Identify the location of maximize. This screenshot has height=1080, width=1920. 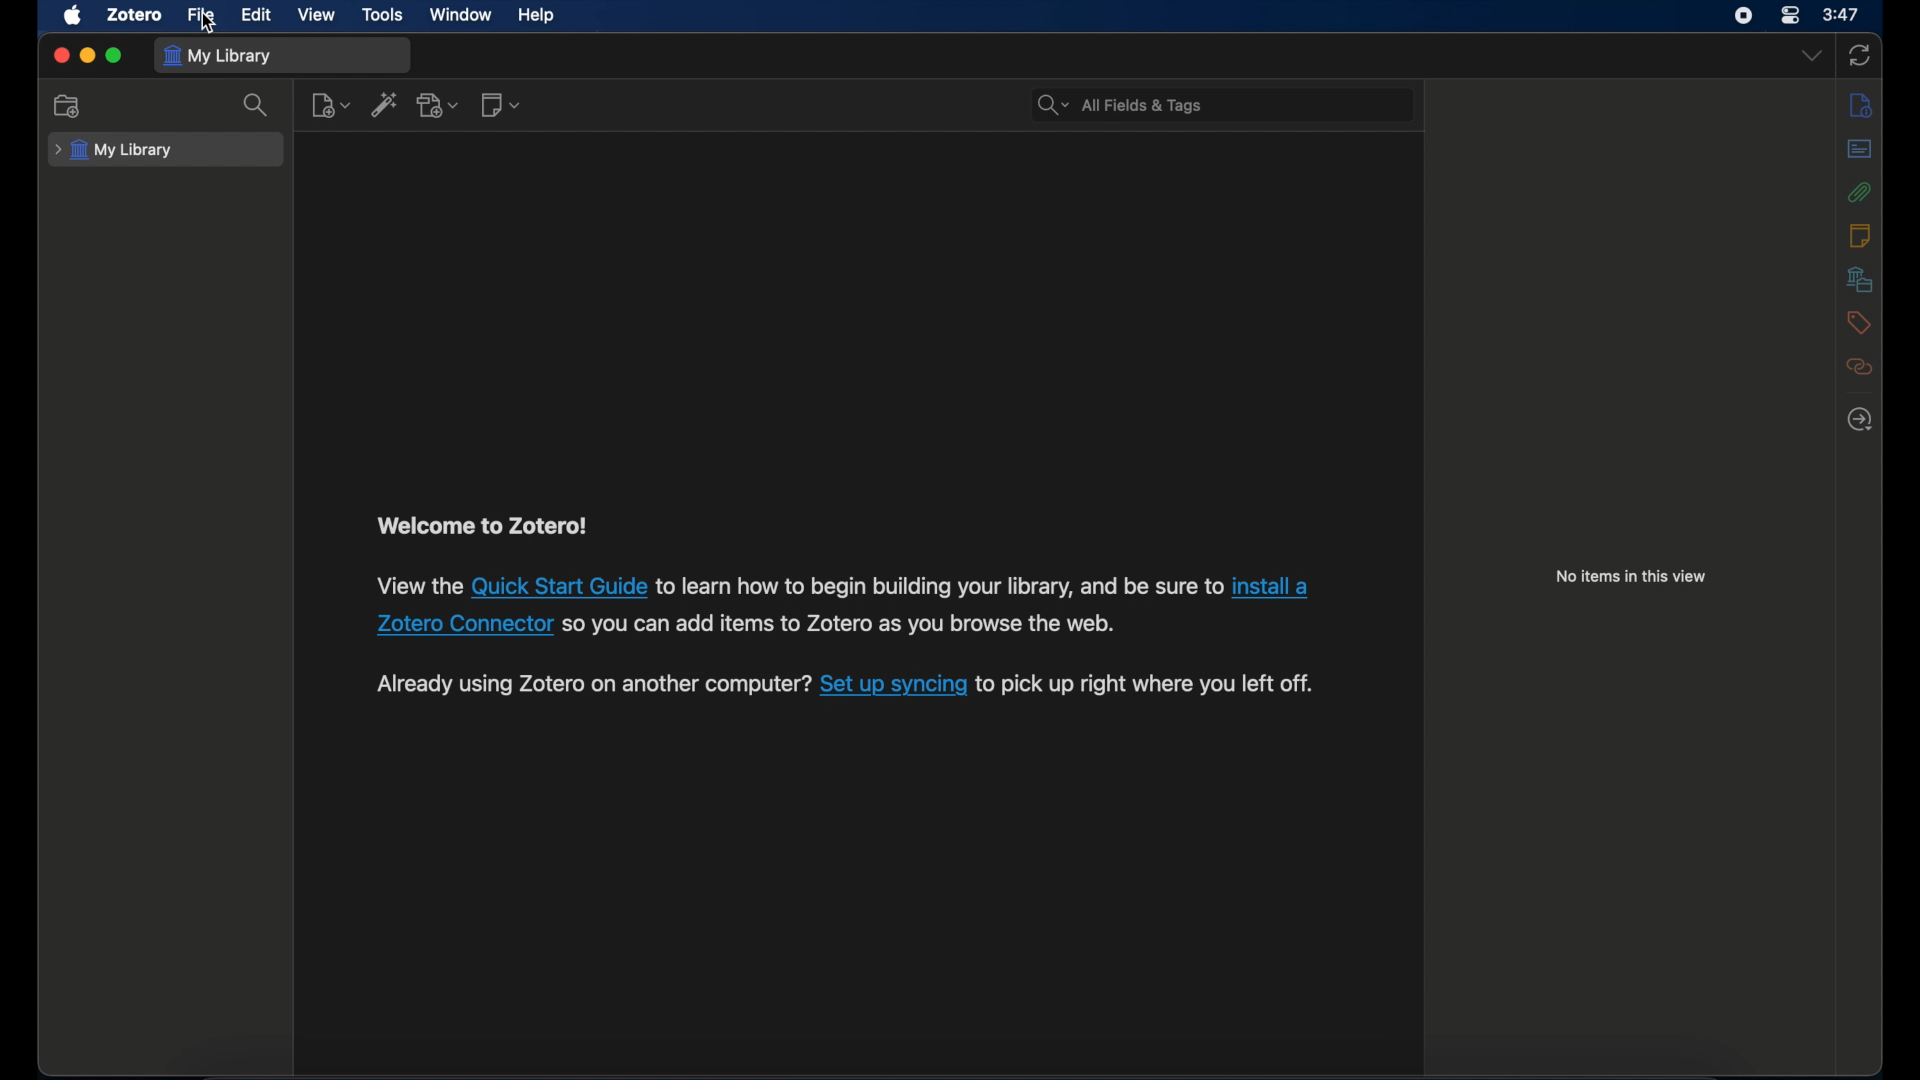
(115, 56).